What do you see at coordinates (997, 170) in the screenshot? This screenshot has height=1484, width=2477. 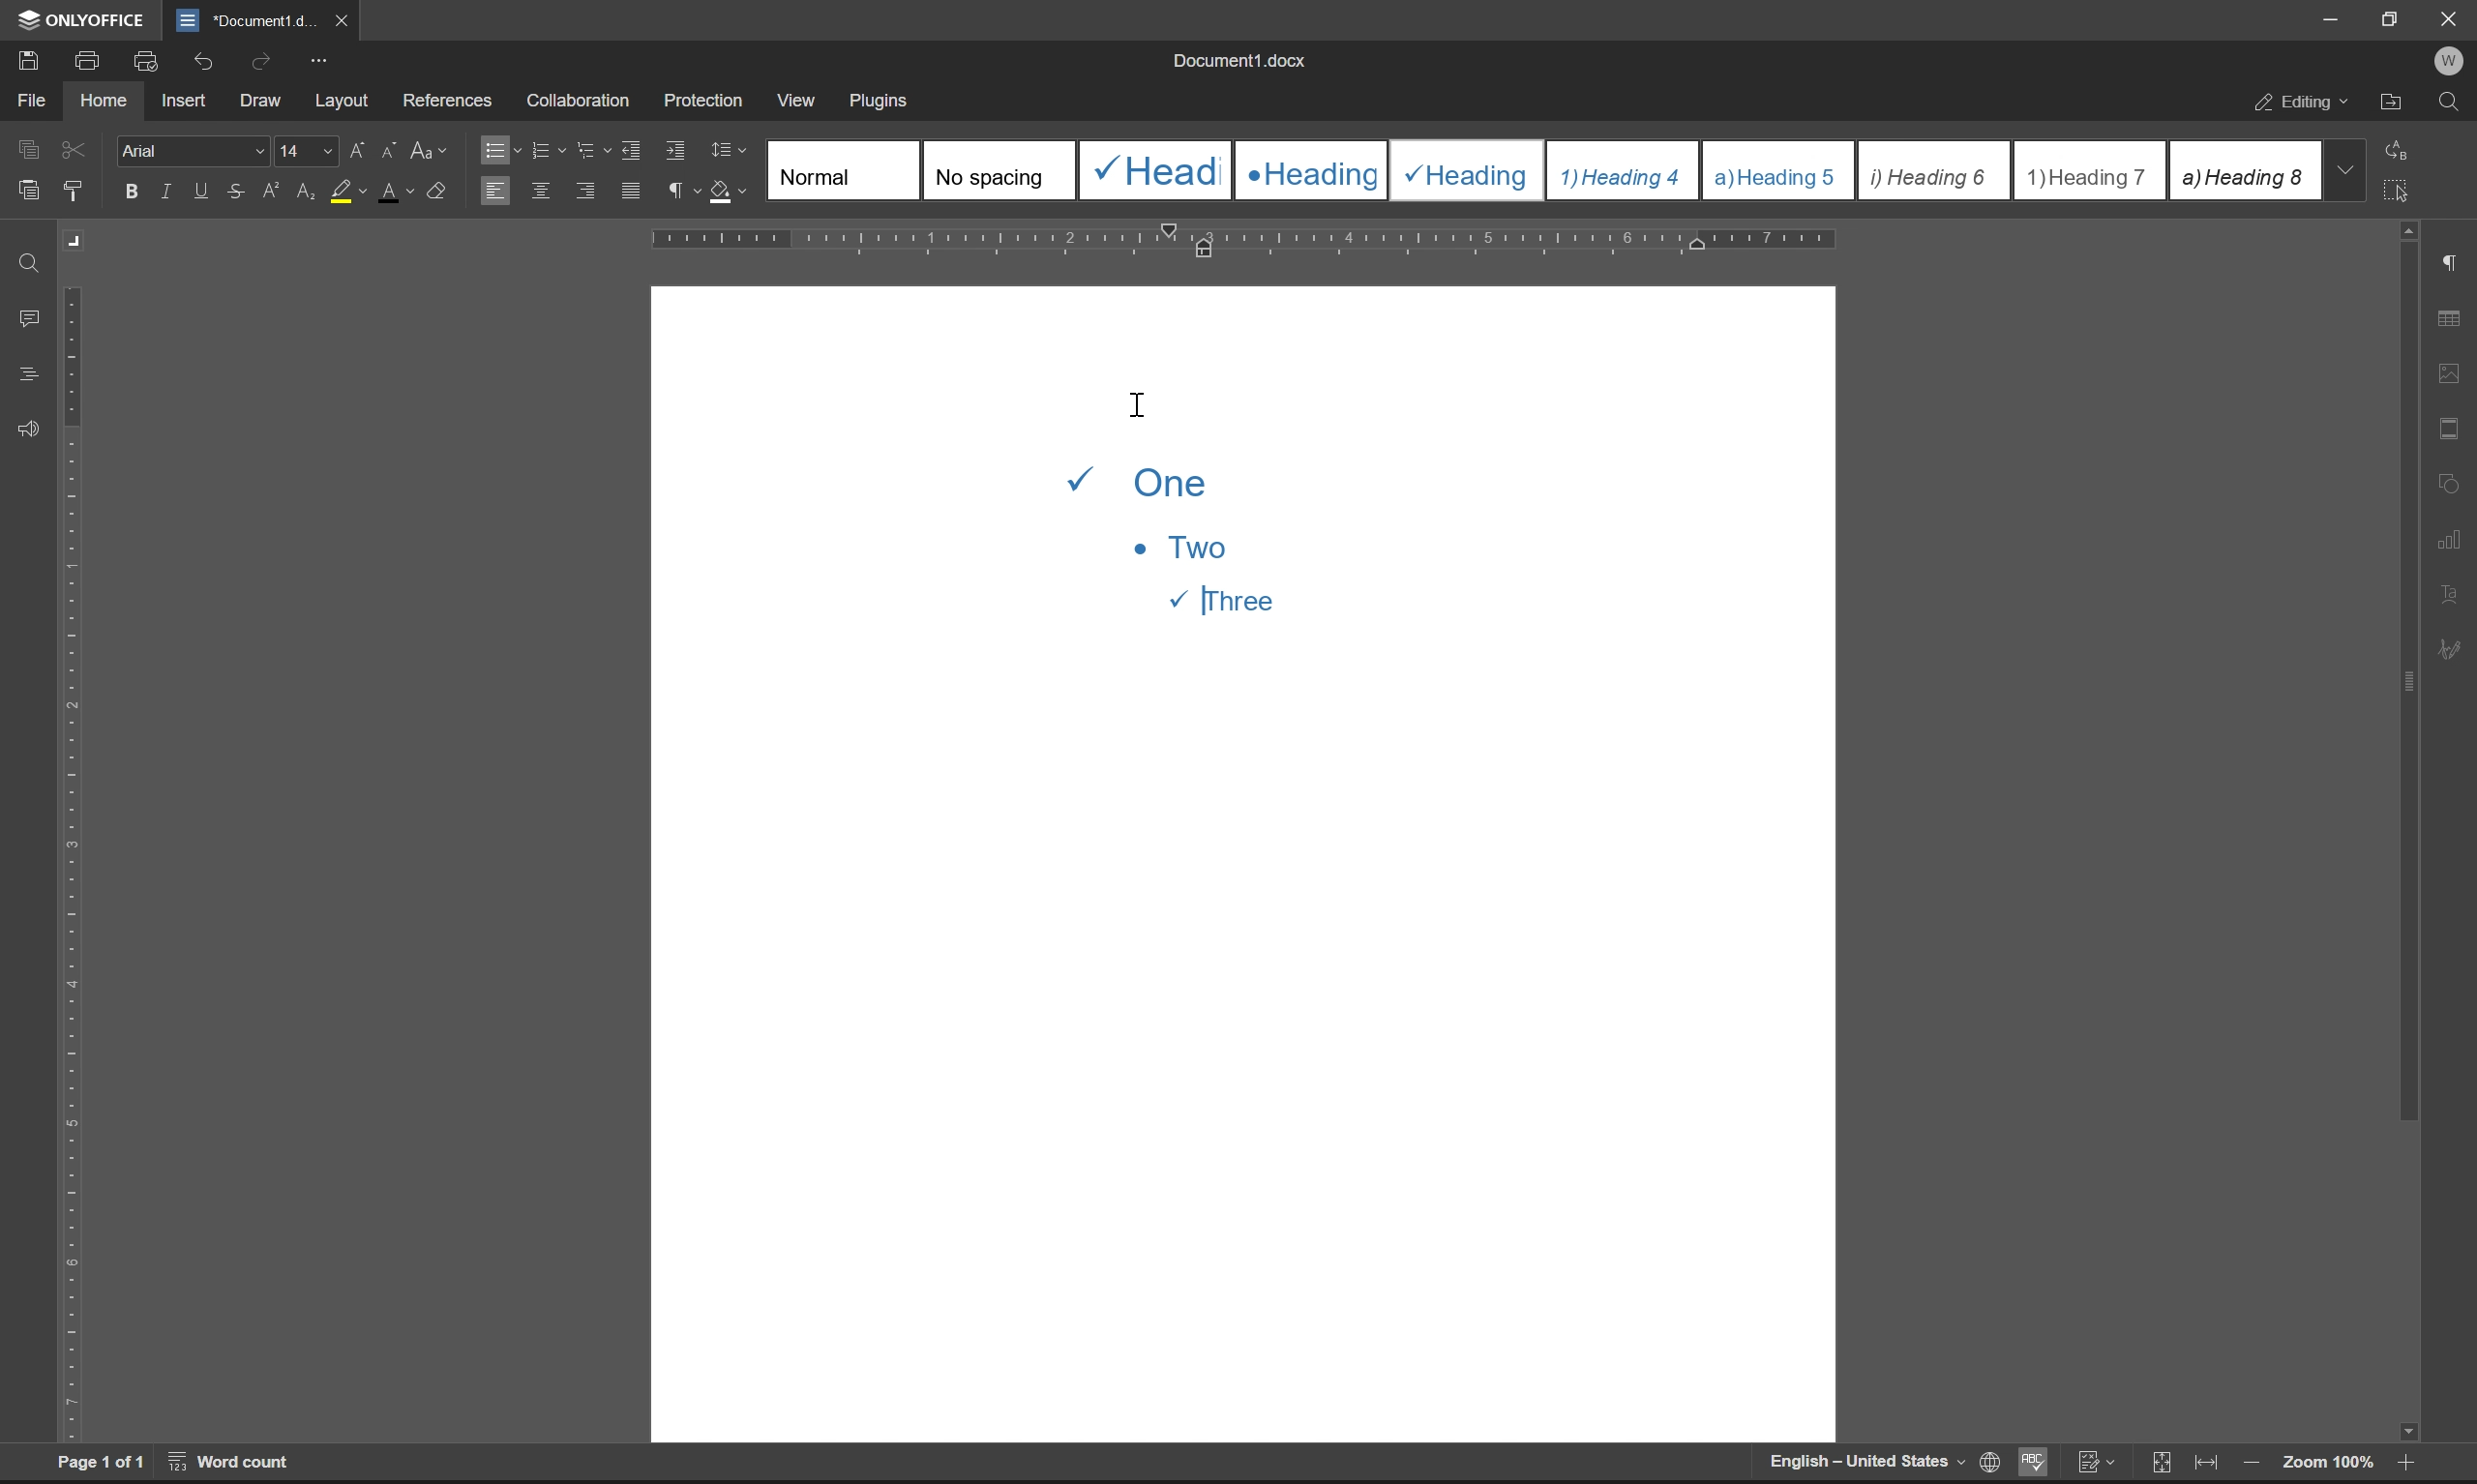 I see `No spacing` at bounding box center [997, 170].